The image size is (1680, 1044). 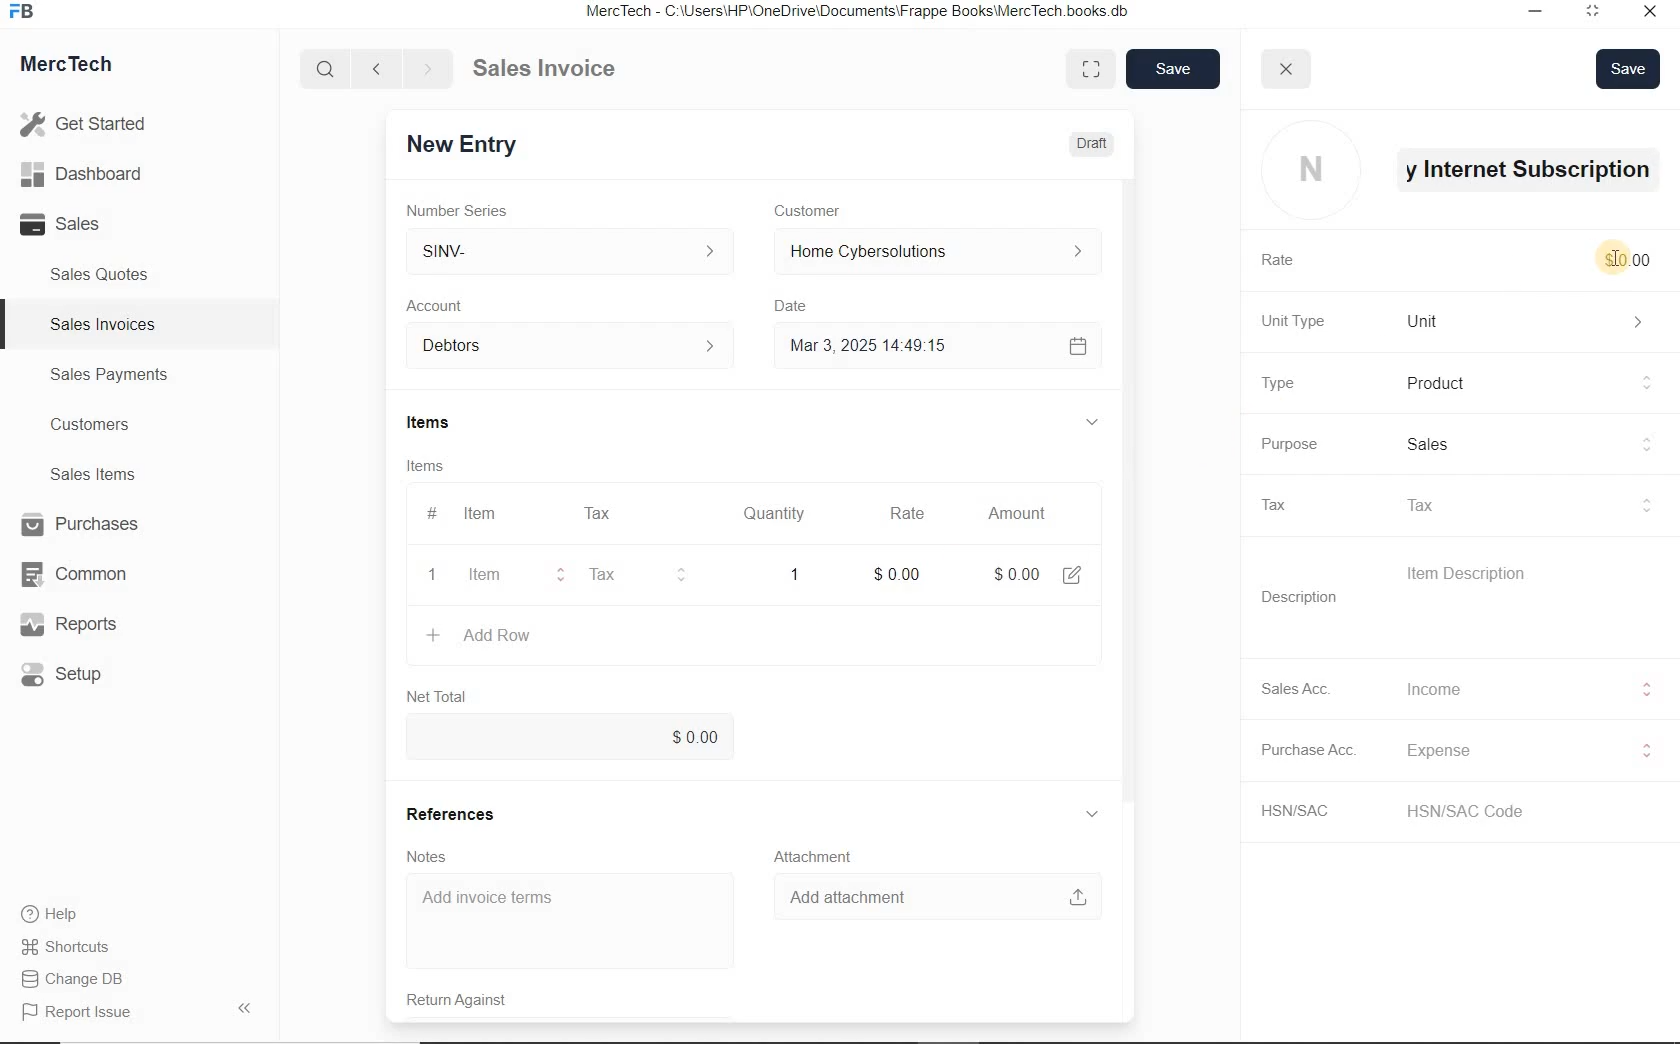 I want to click on Return Against, so click(x=470, y=998).